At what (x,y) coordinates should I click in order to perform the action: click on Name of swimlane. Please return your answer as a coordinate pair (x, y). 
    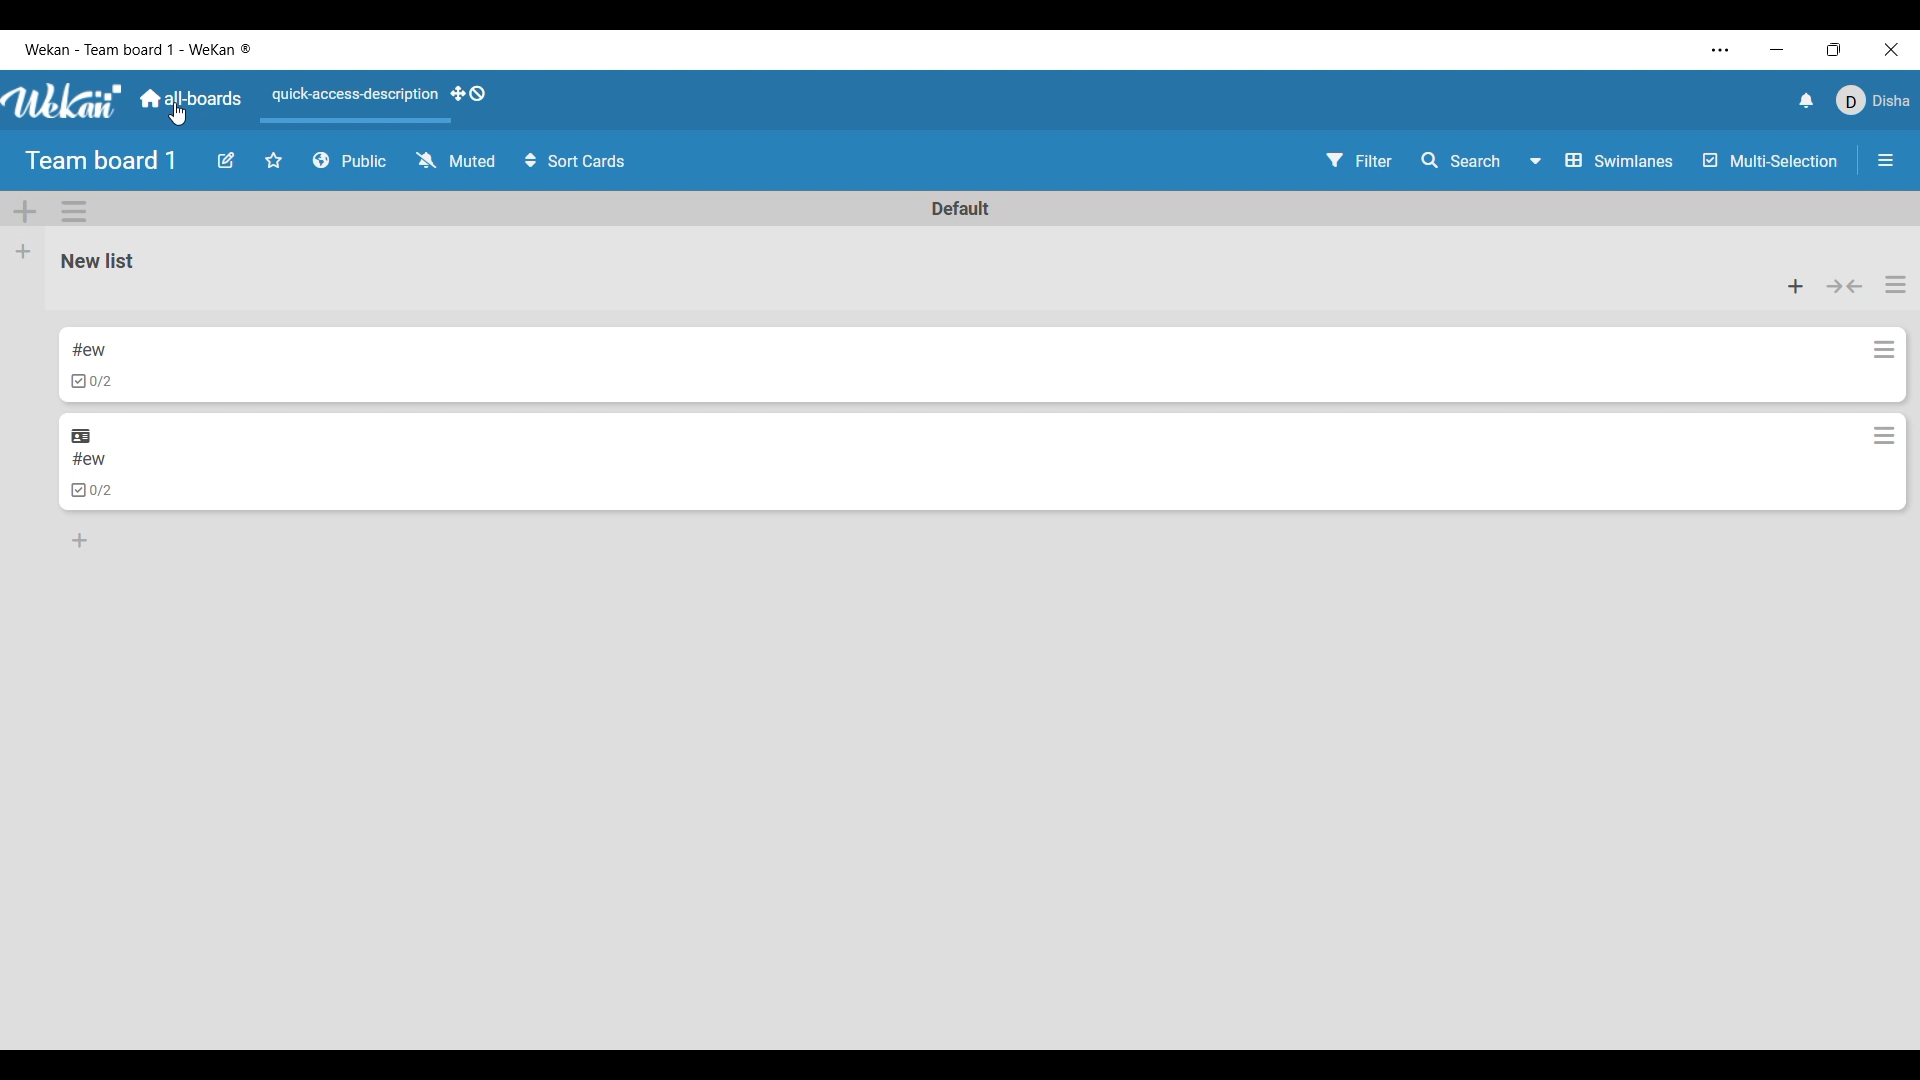
    Looking at the image, I should click on (960, 208).